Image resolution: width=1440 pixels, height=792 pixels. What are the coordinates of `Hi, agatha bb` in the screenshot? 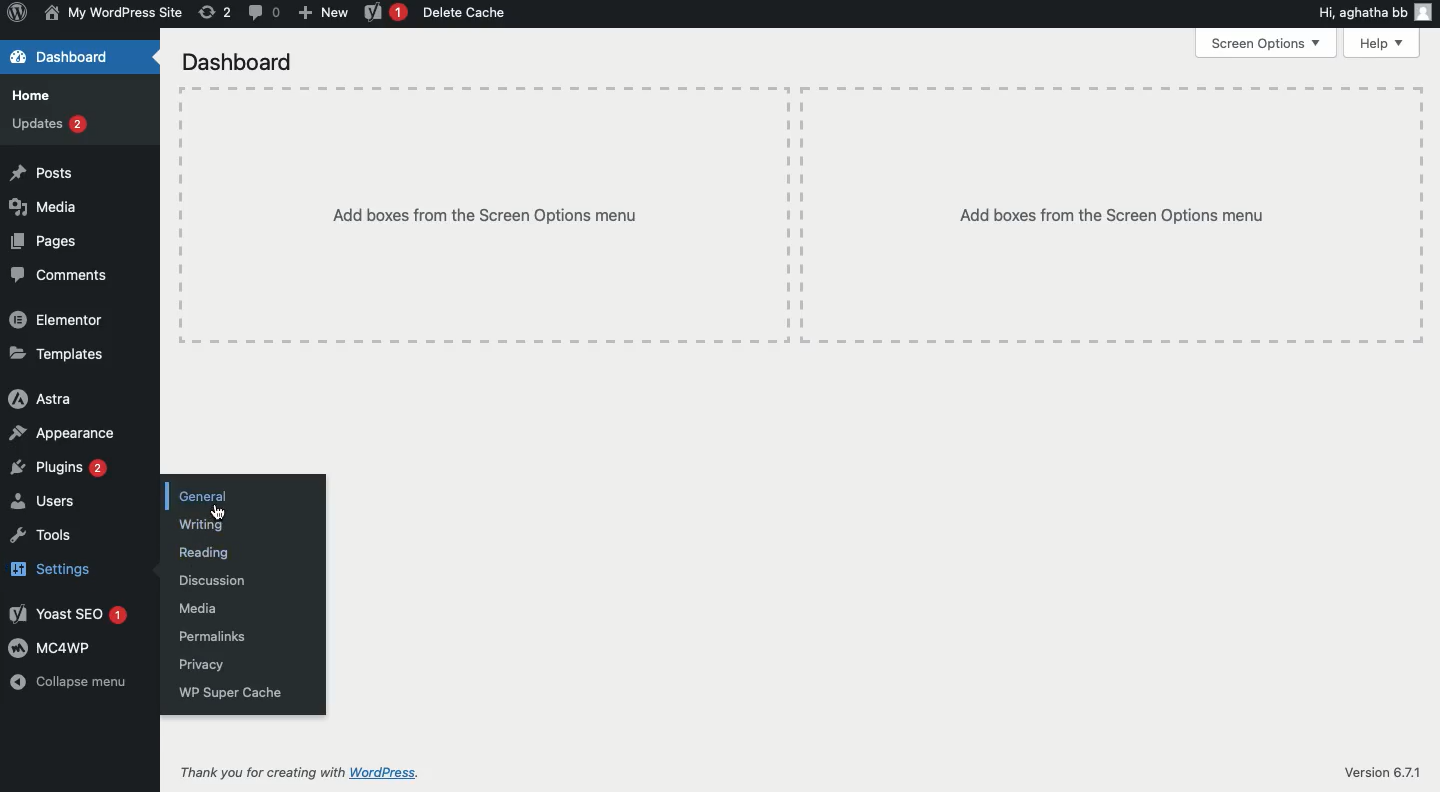 It's located at (1360, 15).